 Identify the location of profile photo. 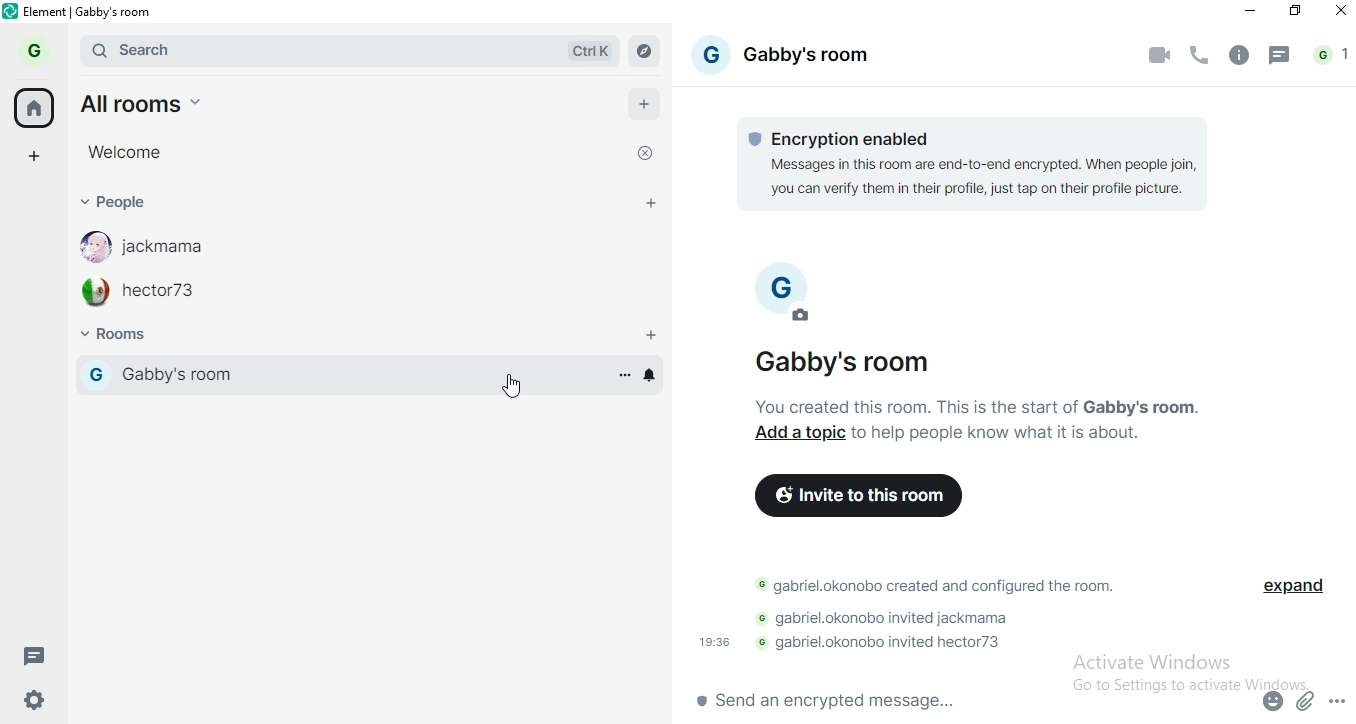
(792, 299).